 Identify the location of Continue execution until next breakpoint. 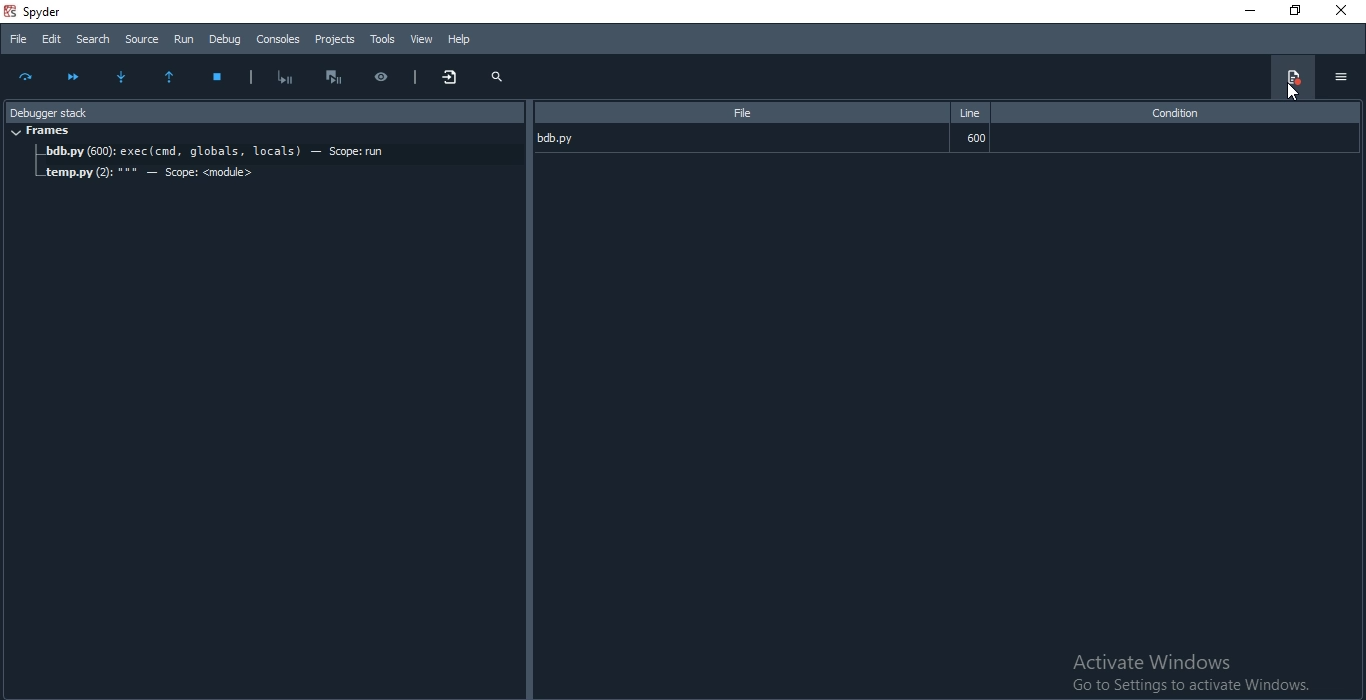
(73, 75).